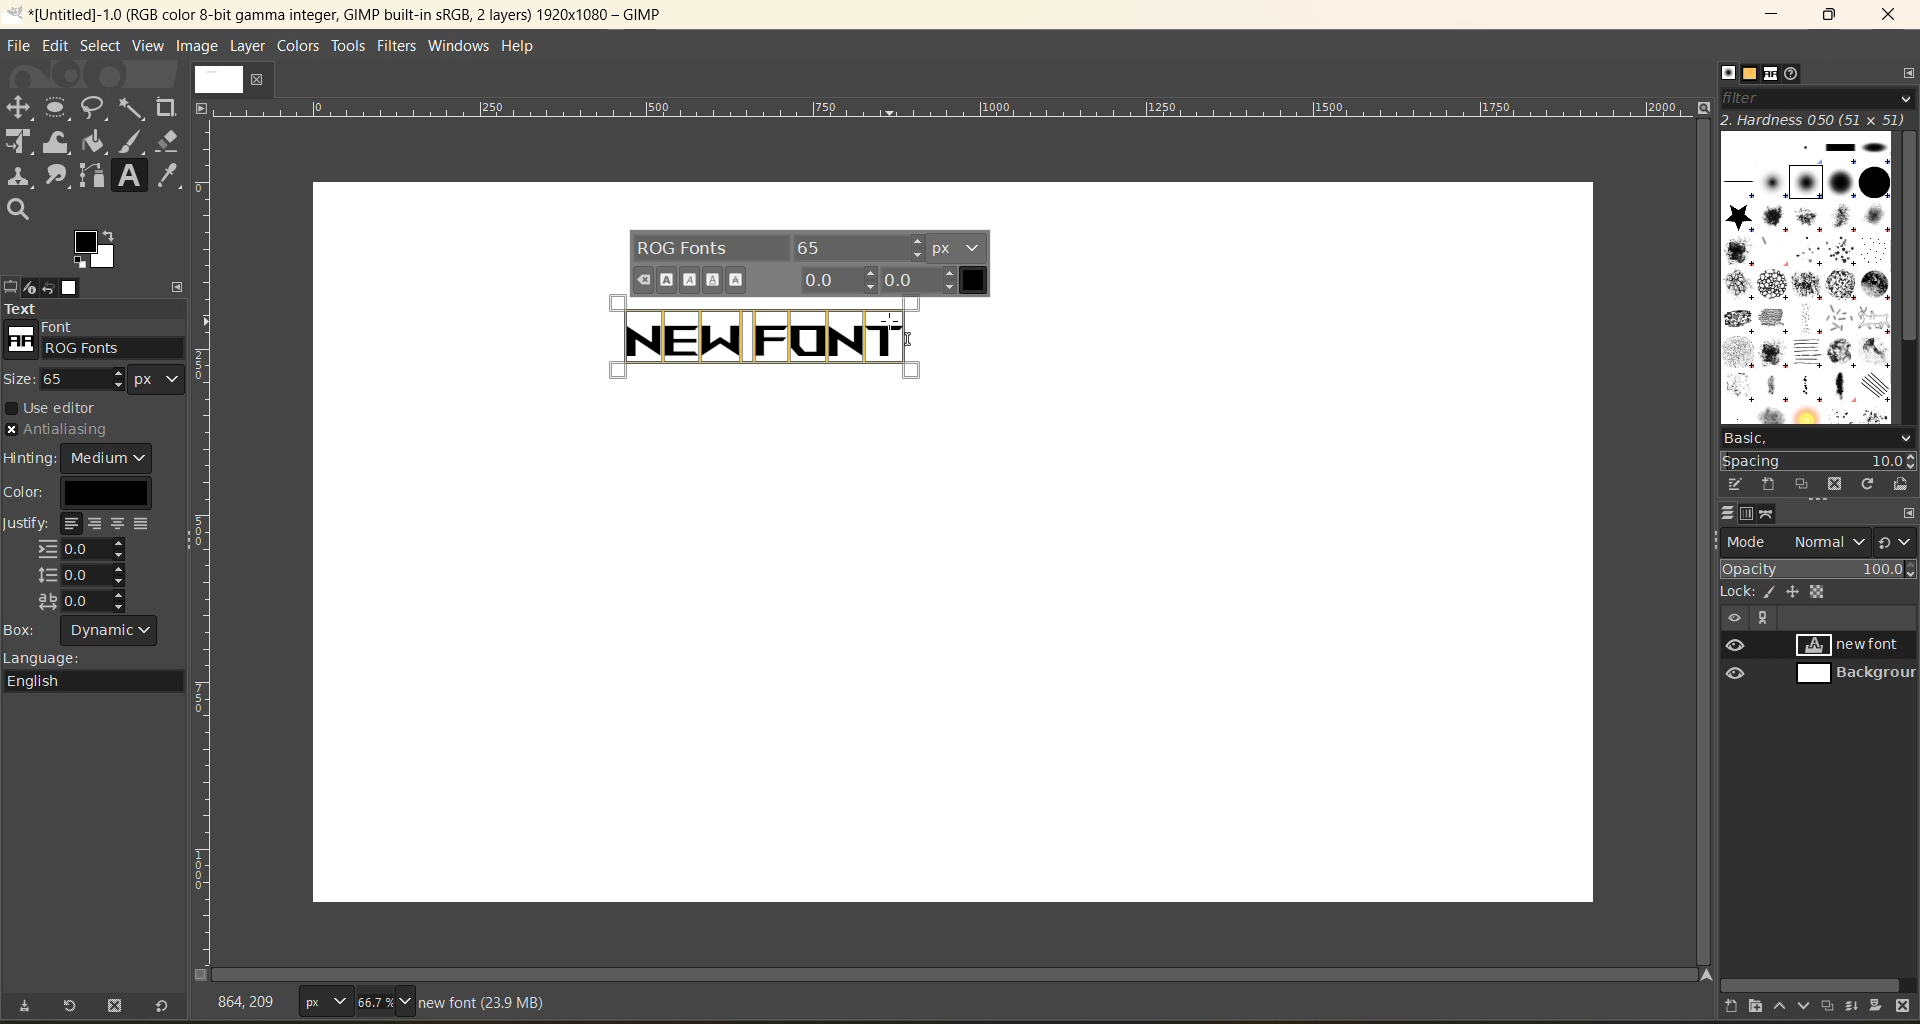  I want to click on delete tool preset, so click(117, 1004).